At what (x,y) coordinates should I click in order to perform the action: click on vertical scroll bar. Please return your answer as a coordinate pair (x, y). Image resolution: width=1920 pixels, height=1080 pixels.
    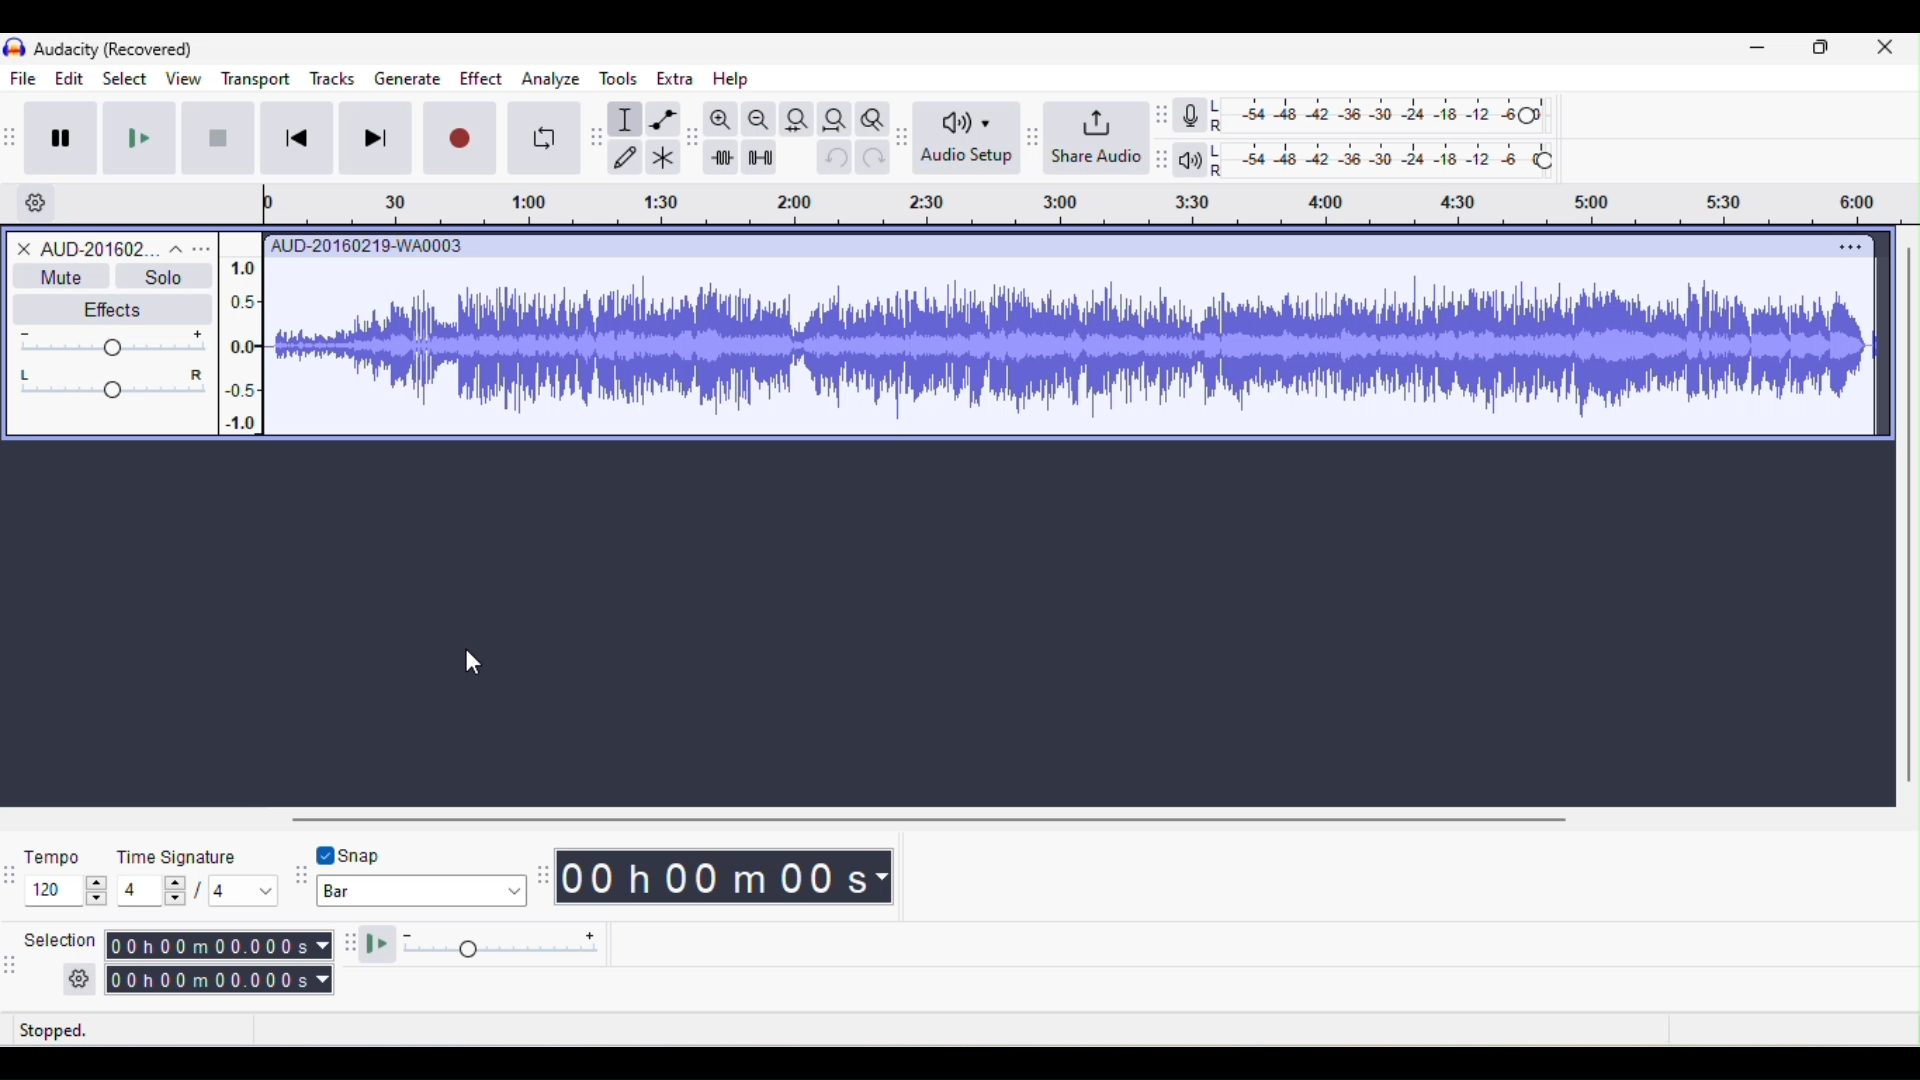
    Looking at the image, I should click on (1908, 518).